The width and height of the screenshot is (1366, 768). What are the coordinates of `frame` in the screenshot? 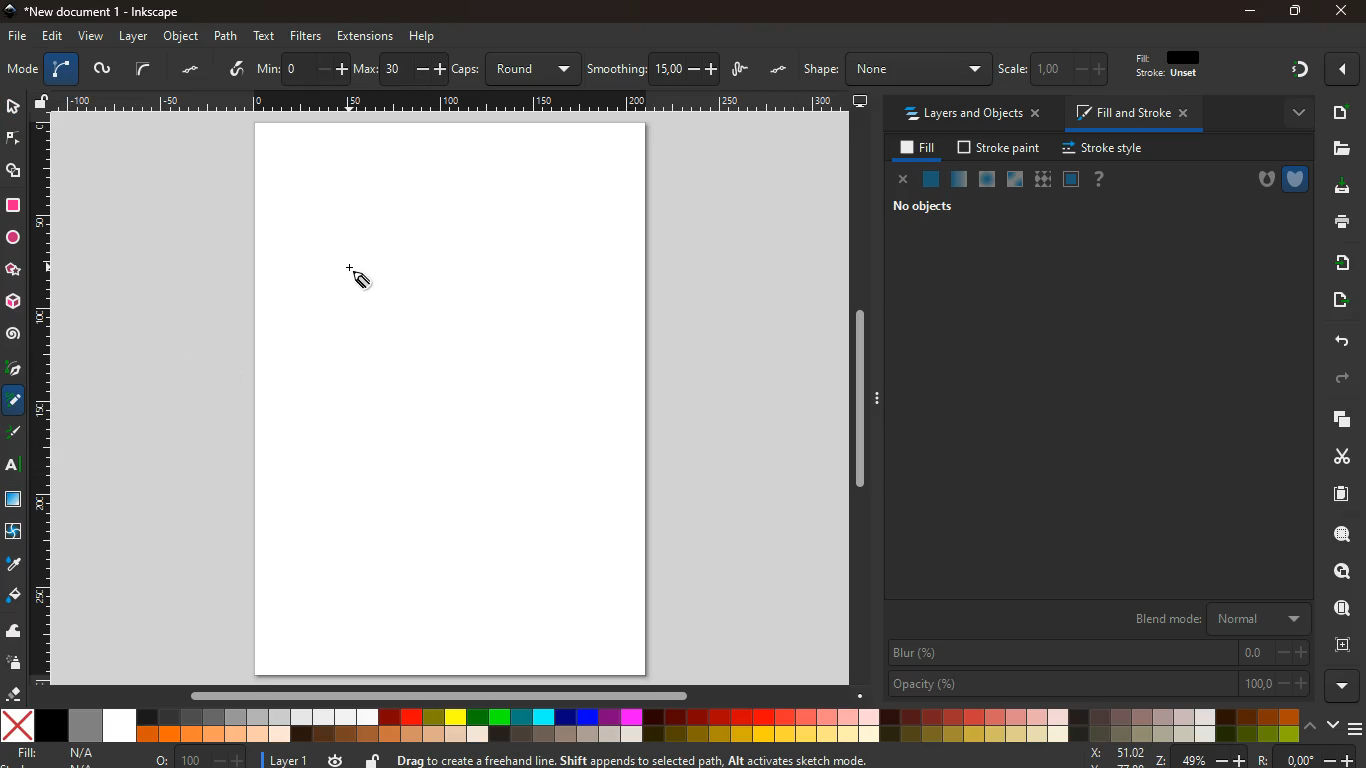 It's located at (1070, 179).